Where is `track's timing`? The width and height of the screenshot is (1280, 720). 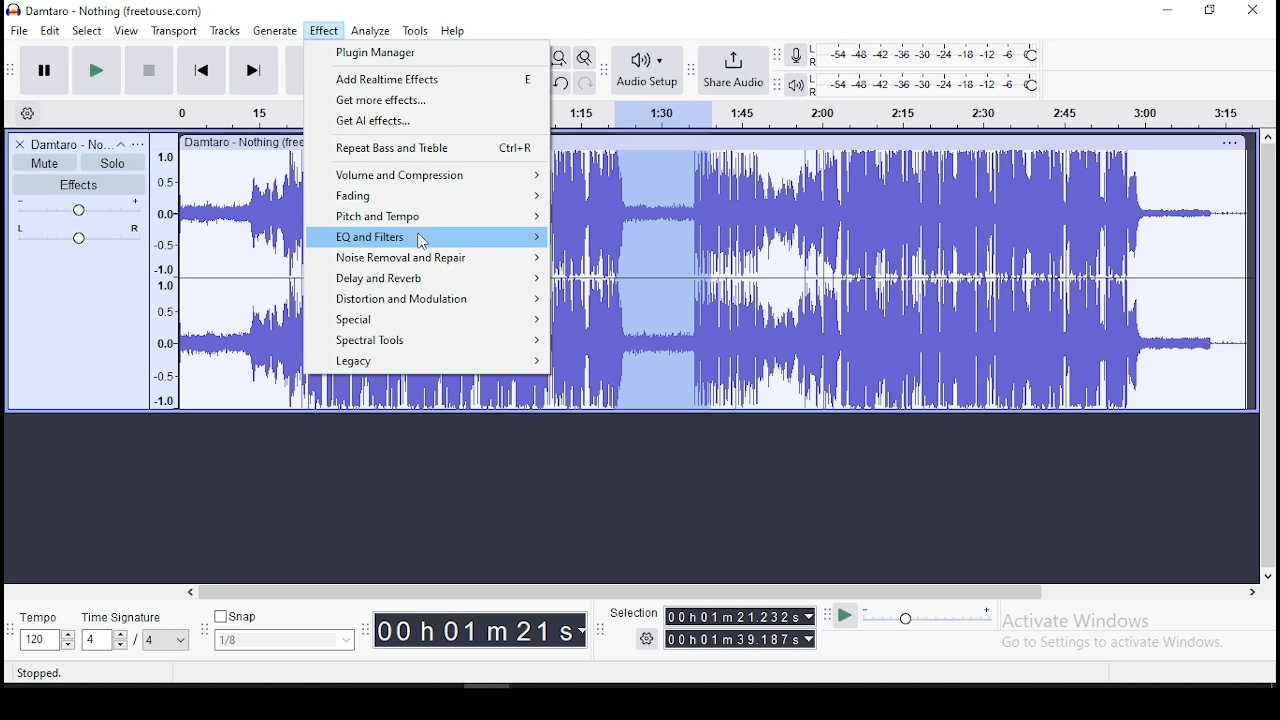 track's timing is located at coordinates (239, 113).